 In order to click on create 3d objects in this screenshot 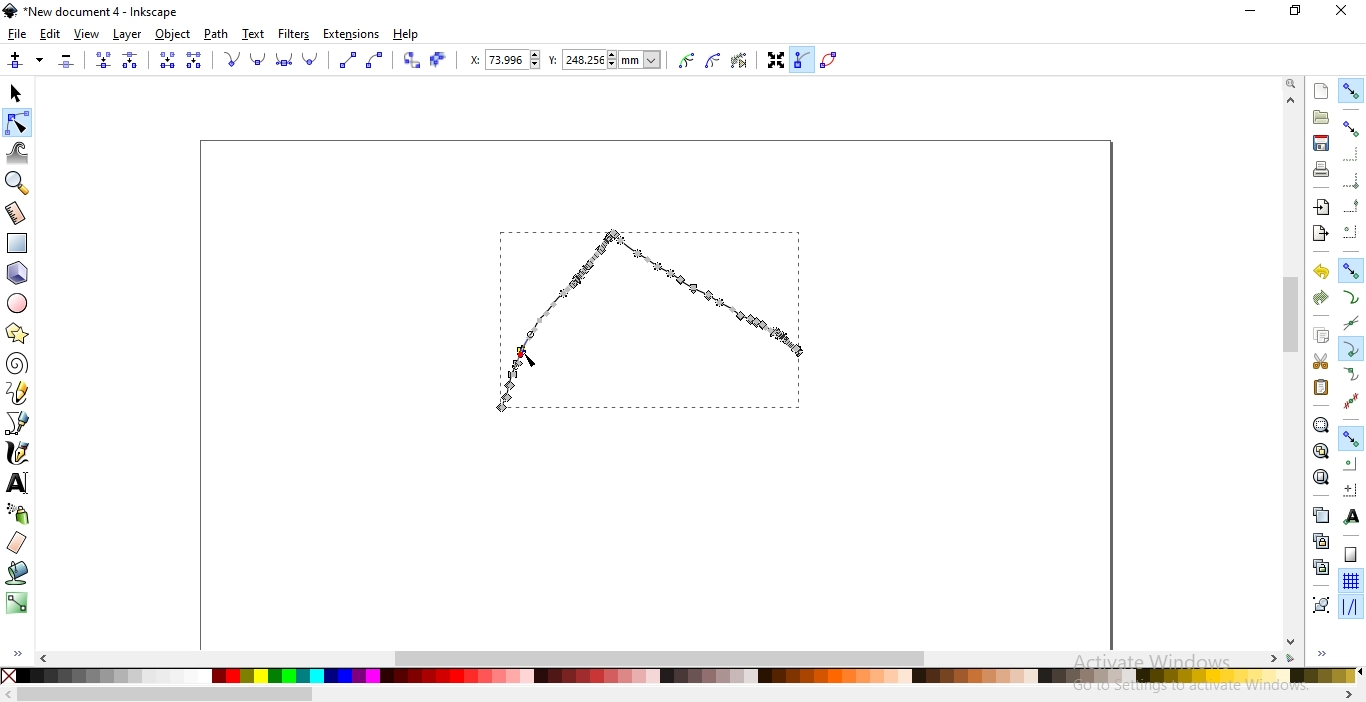, I will do `click(18, 274)`.